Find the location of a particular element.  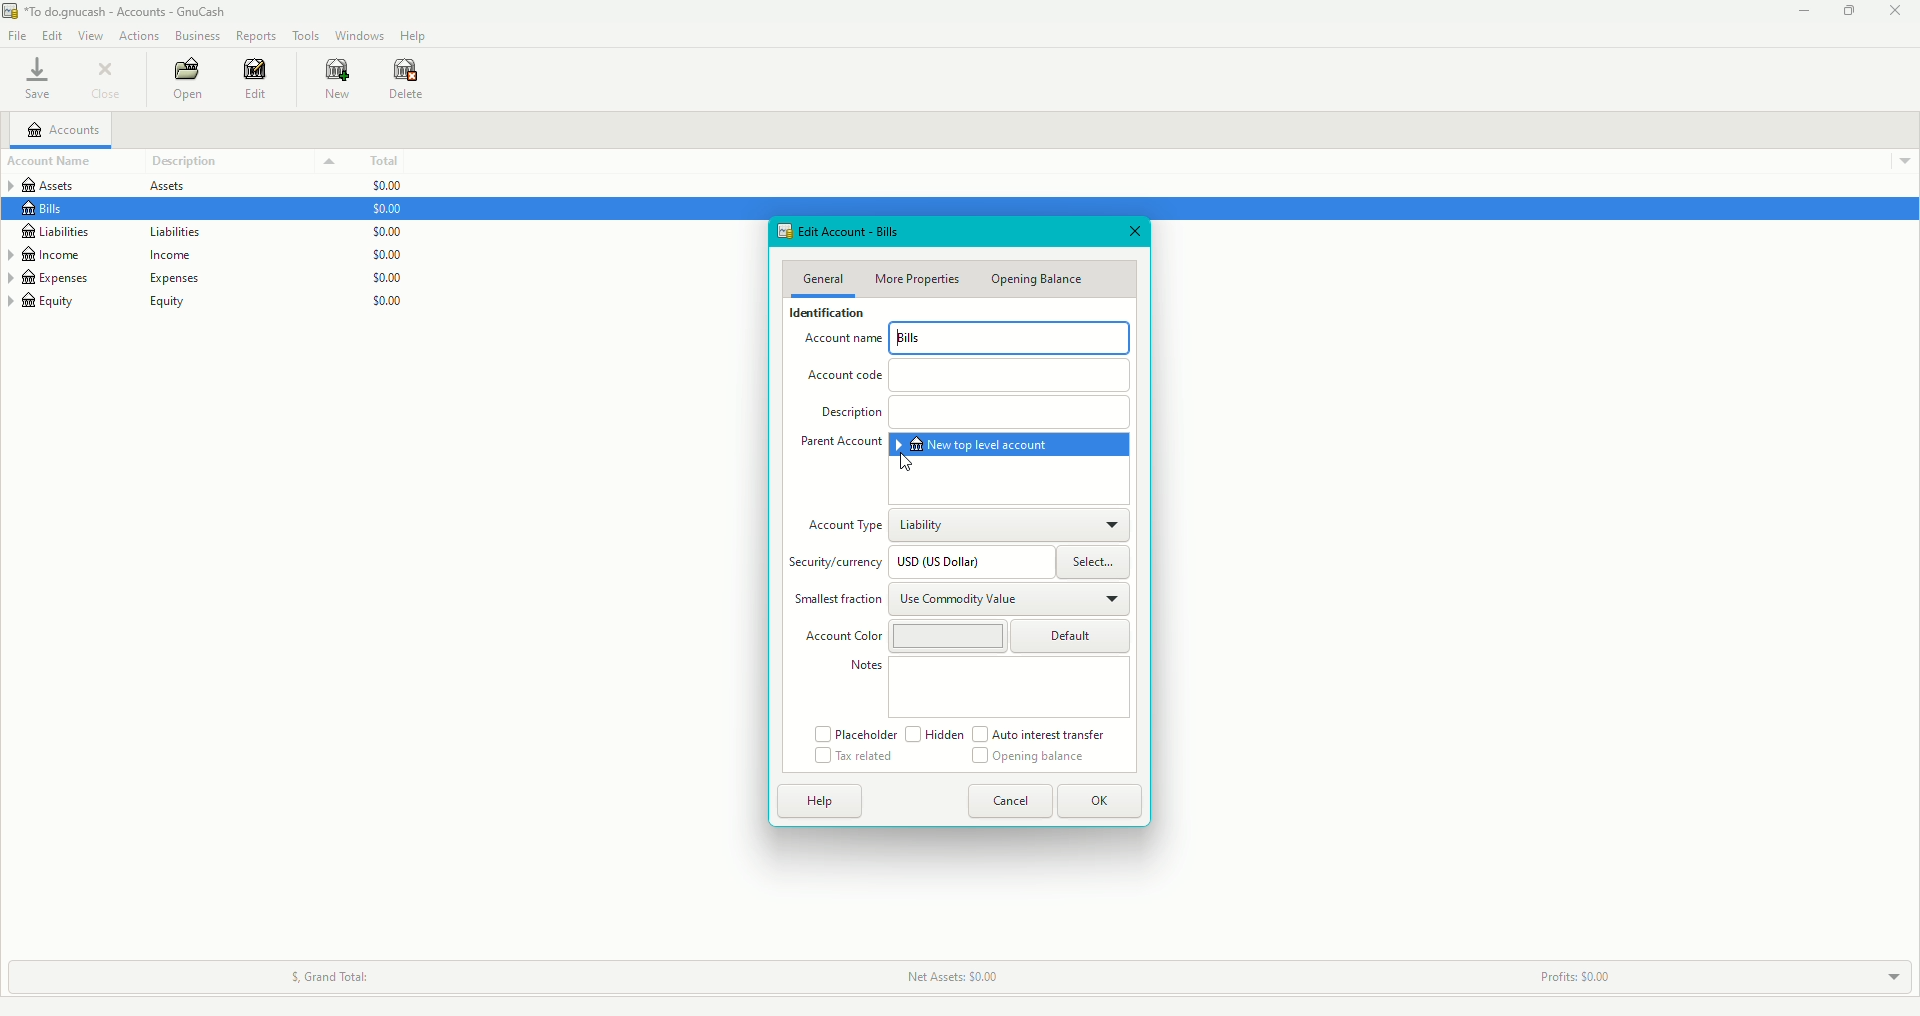

Default is located at coordinates (1072, 637).